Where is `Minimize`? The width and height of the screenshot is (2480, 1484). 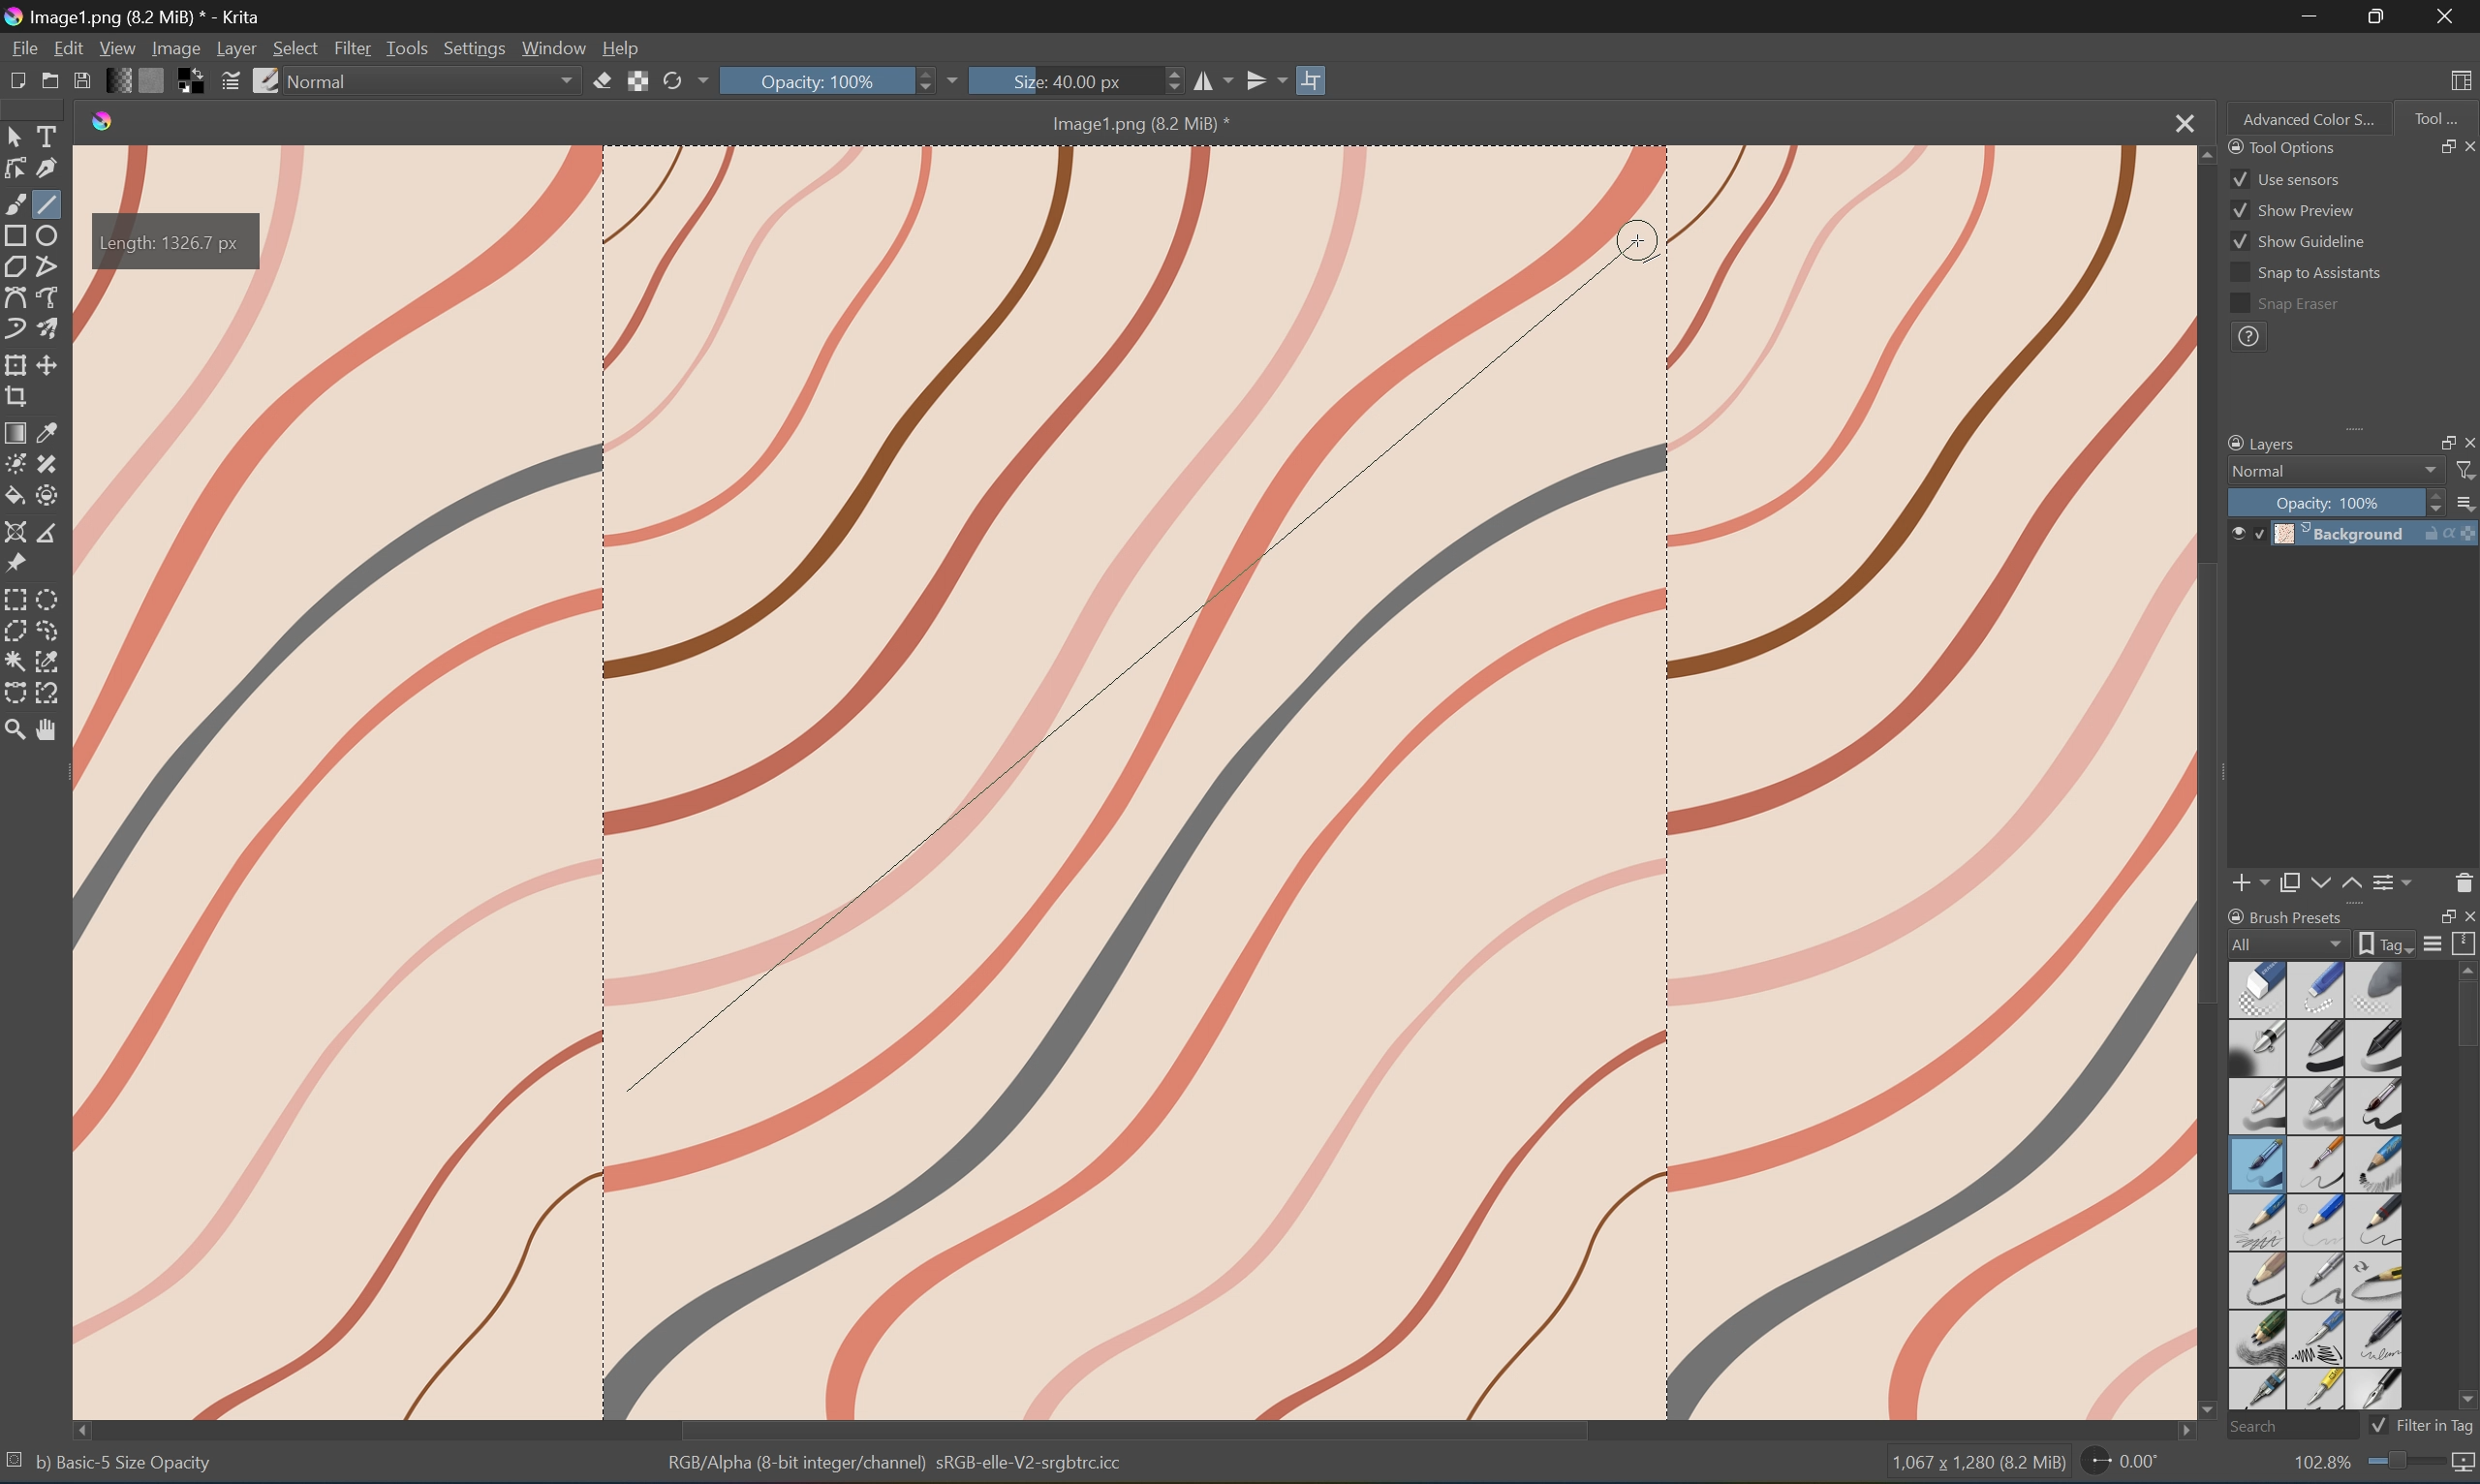
Minimize is located at coordinates (2311, 17).